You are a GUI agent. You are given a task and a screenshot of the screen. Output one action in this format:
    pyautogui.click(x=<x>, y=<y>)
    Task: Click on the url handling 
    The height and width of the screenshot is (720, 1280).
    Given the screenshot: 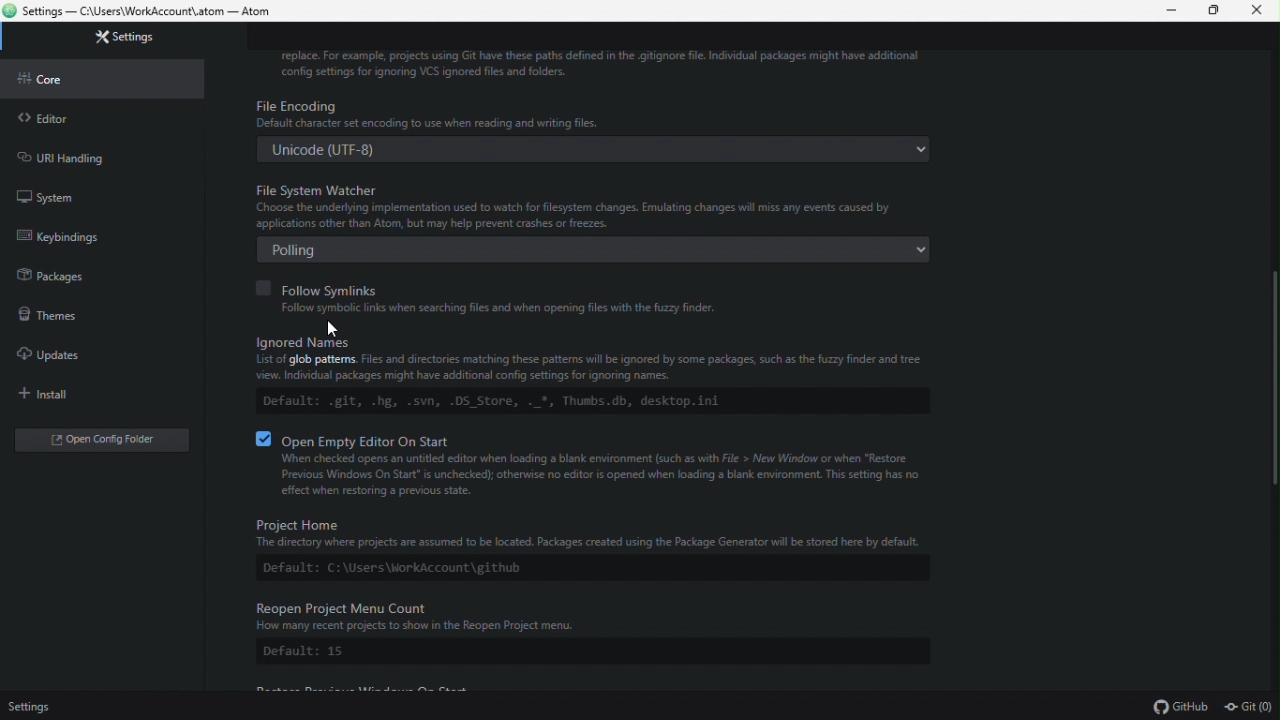 What is the action you would take?
    pyautogui.click(x=81, y=156)
    